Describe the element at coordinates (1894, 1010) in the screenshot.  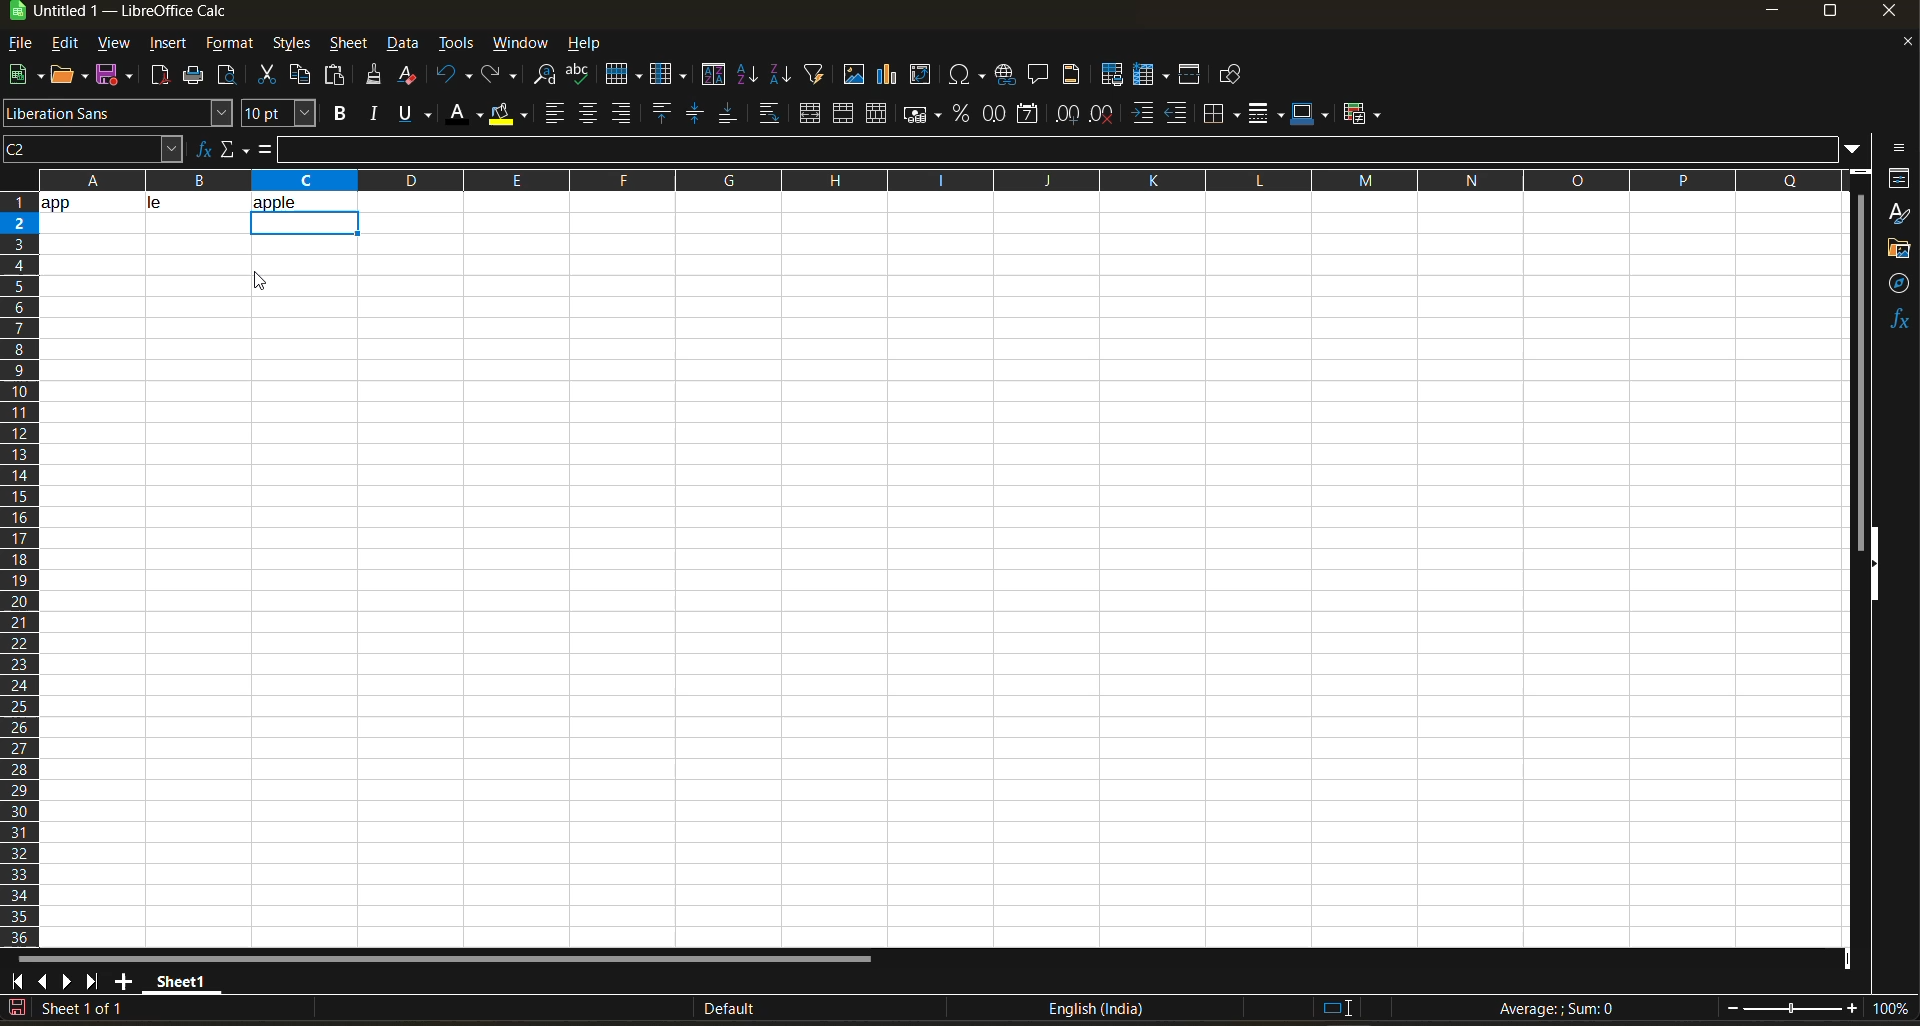
I see `zoom factor` at that location.